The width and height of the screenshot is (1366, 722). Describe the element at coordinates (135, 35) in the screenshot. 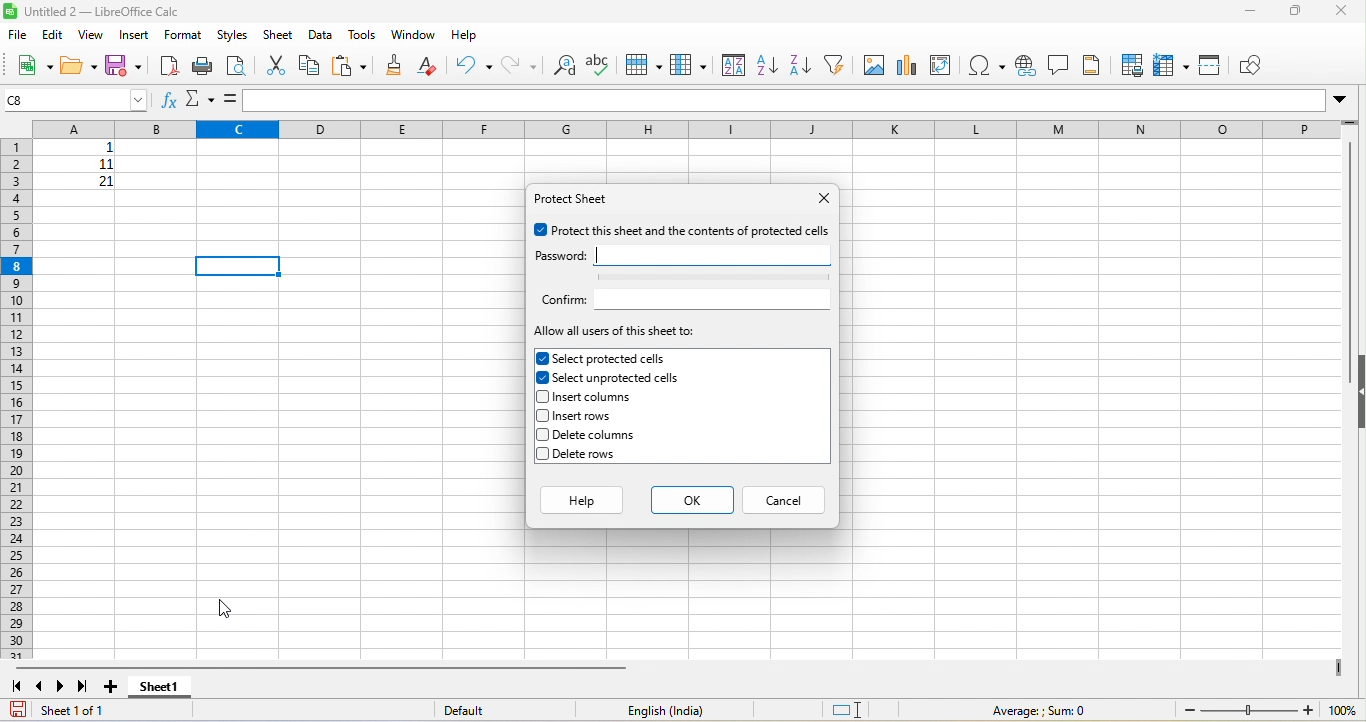

I see `insert` at that location.